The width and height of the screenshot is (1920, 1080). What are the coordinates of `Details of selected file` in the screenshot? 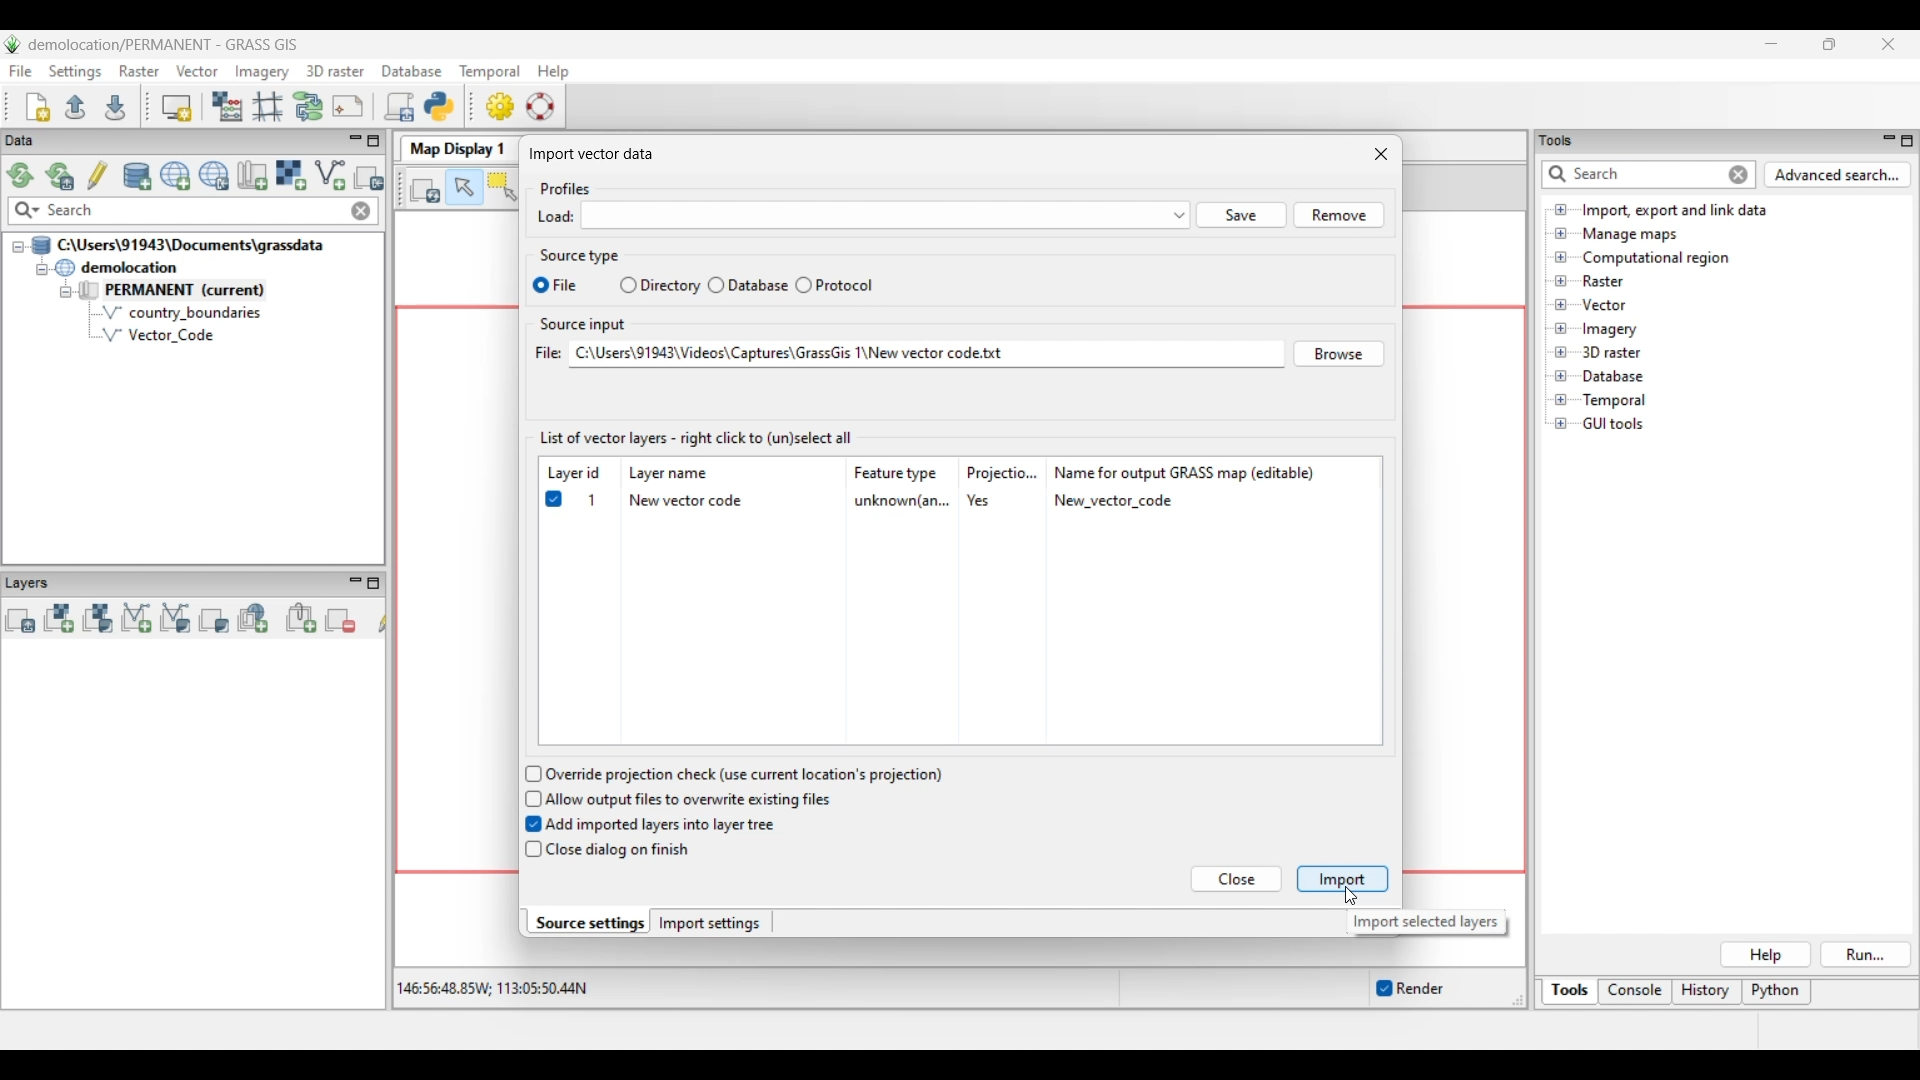 It's located at (888, 501).